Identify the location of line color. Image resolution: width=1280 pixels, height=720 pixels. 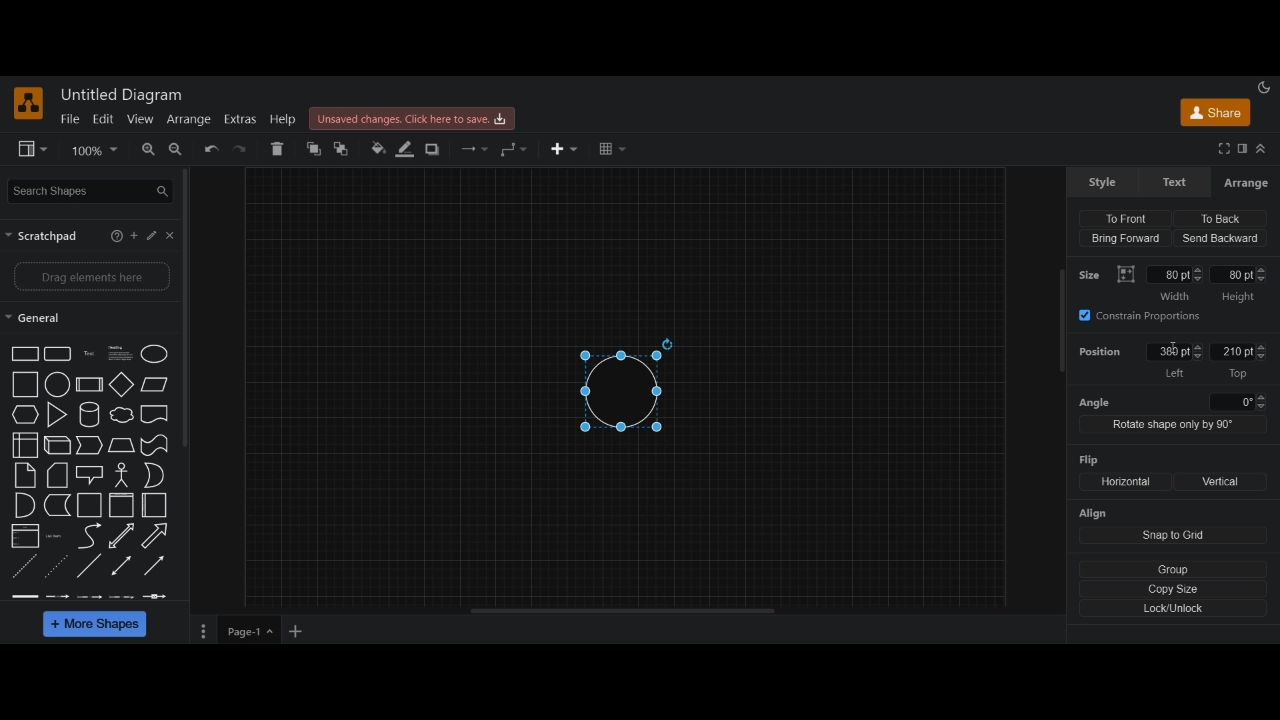
(405, 148).